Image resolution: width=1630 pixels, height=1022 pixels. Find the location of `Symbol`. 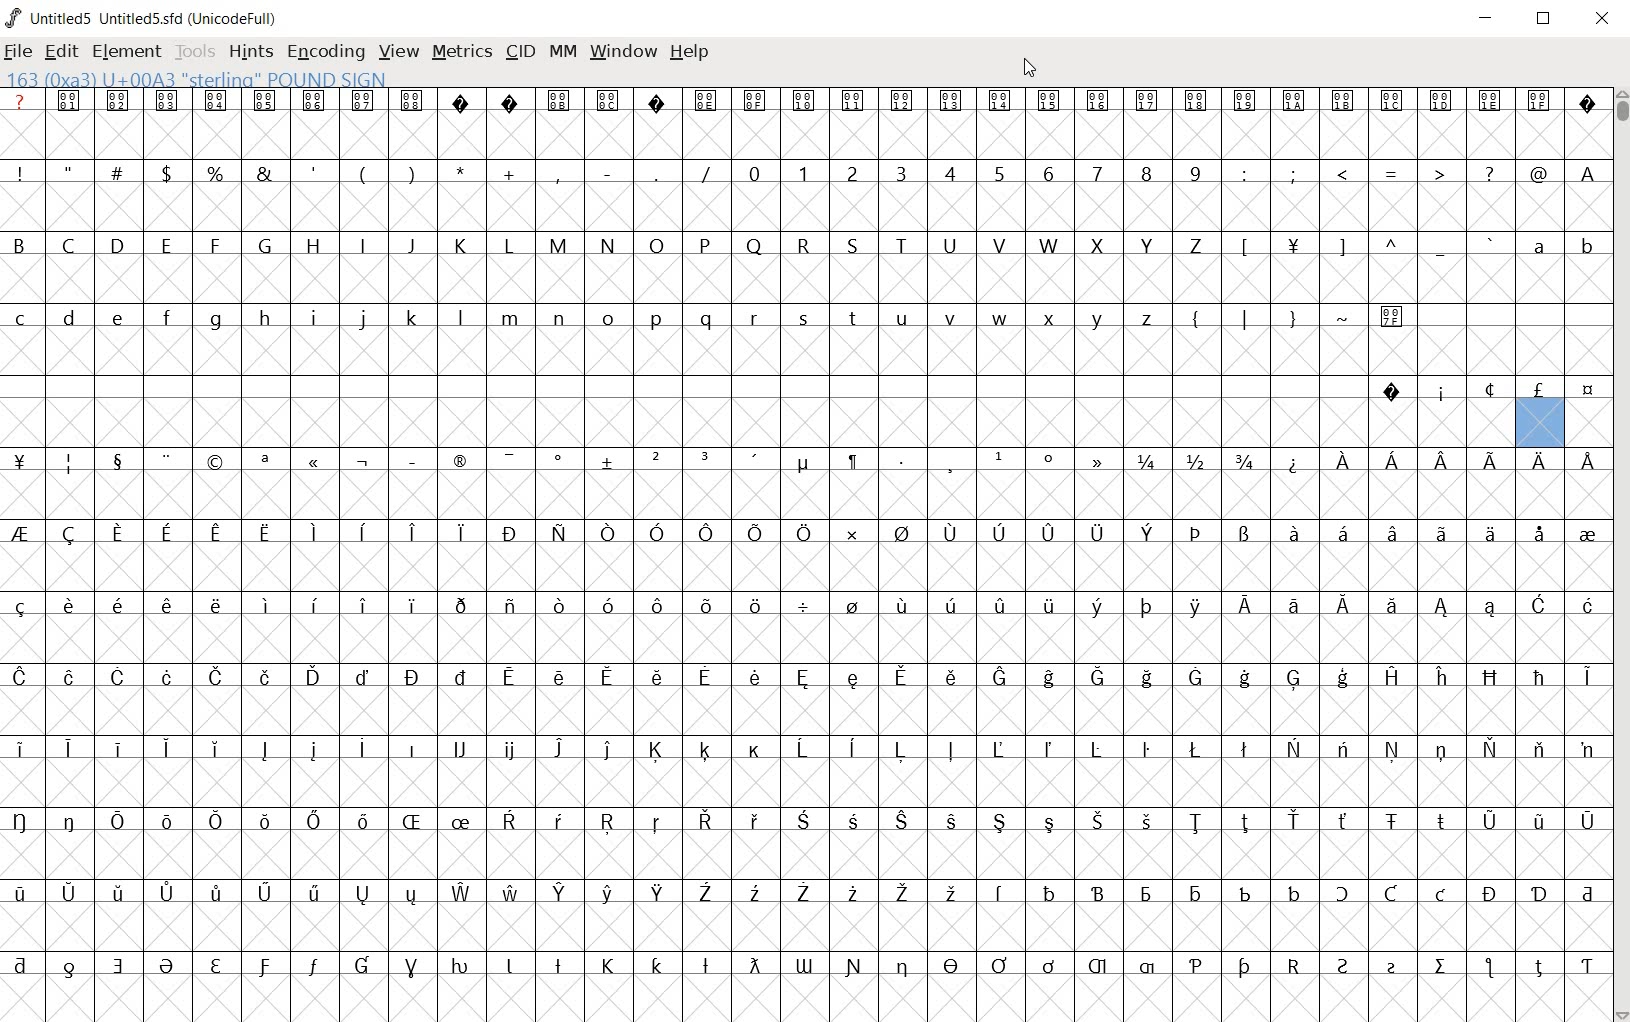

Symbol is located at coordinates (1290, 534).